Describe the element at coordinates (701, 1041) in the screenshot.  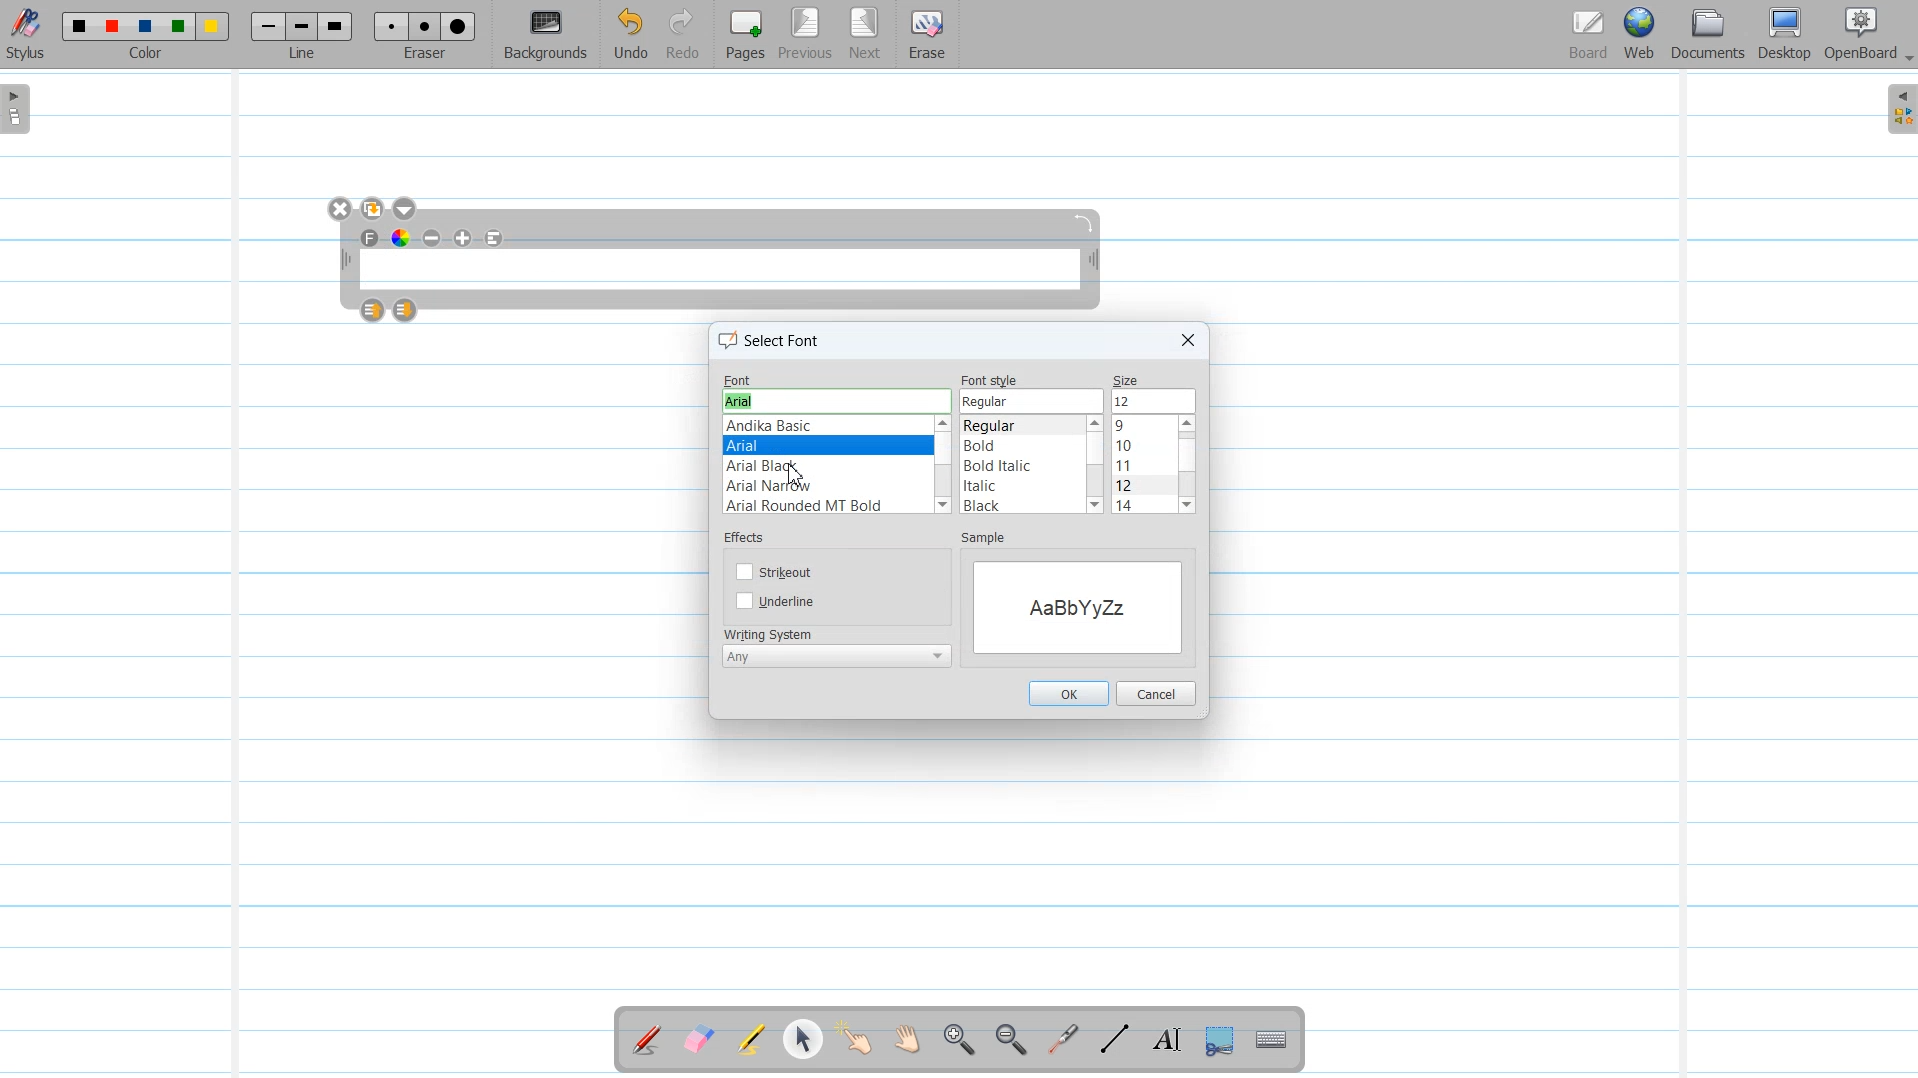
I see `Erase Annotation` at that location.